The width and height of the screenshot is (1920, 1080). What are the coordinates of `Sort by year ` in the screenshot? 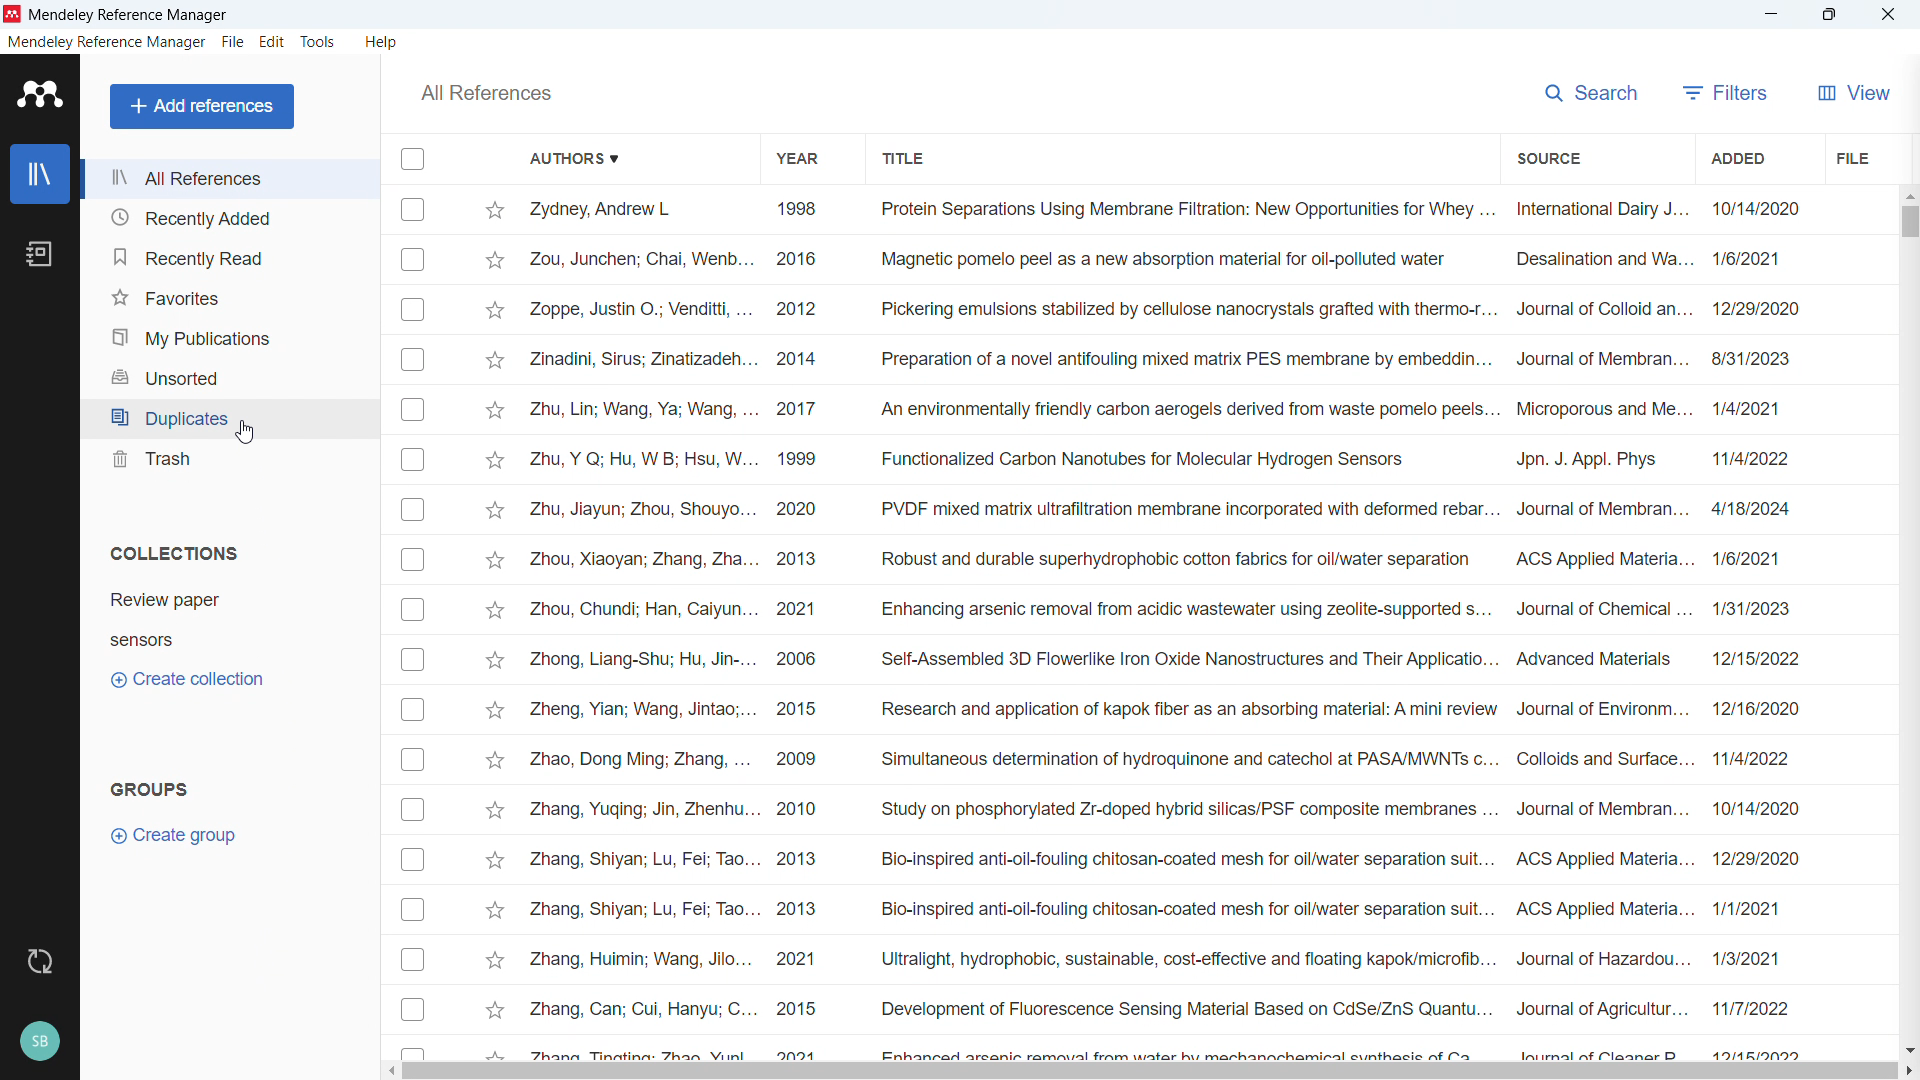 It's located at (800, 158).